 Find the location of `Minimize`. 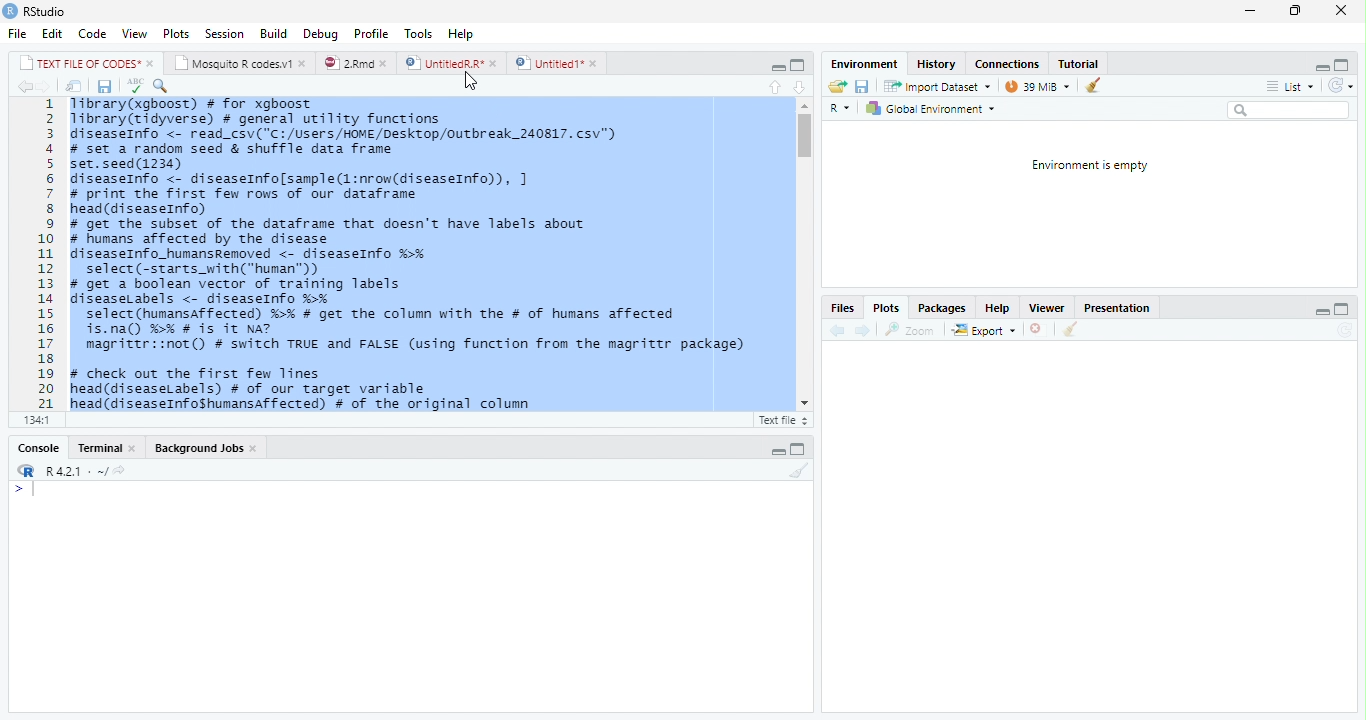

Minimize is located at coordinates (1318, 65).